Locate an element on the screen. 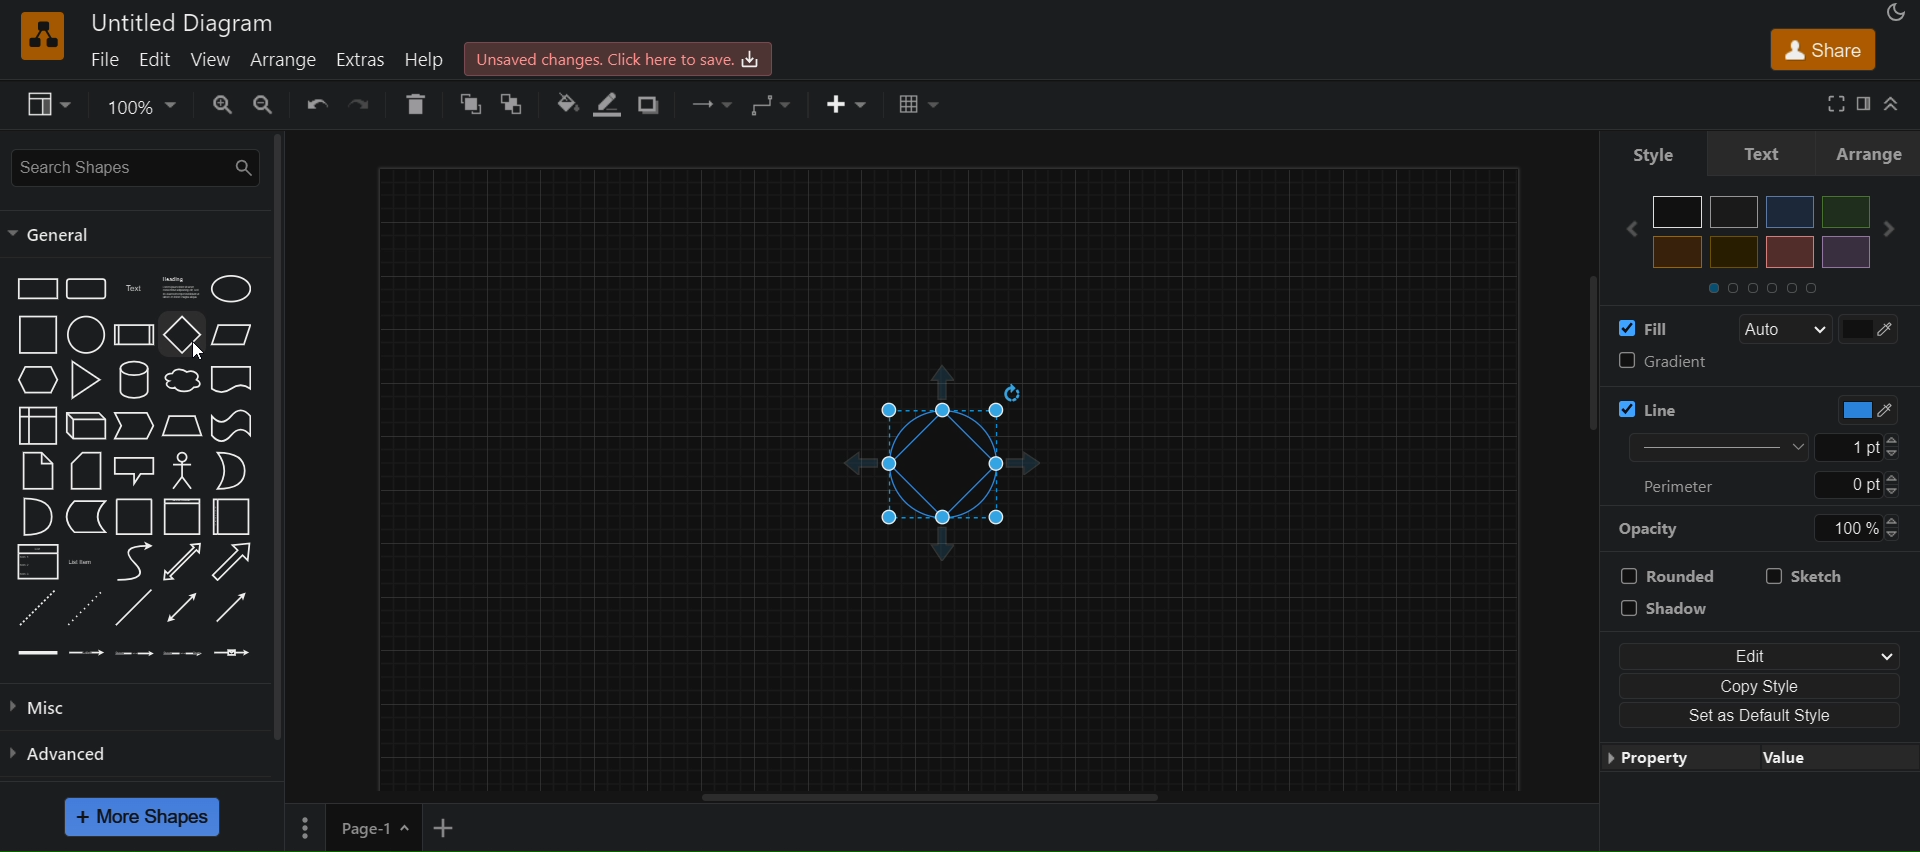 The height and width of the screenshot is (852, 1920). dashed line is located at coordinates (32, 607).